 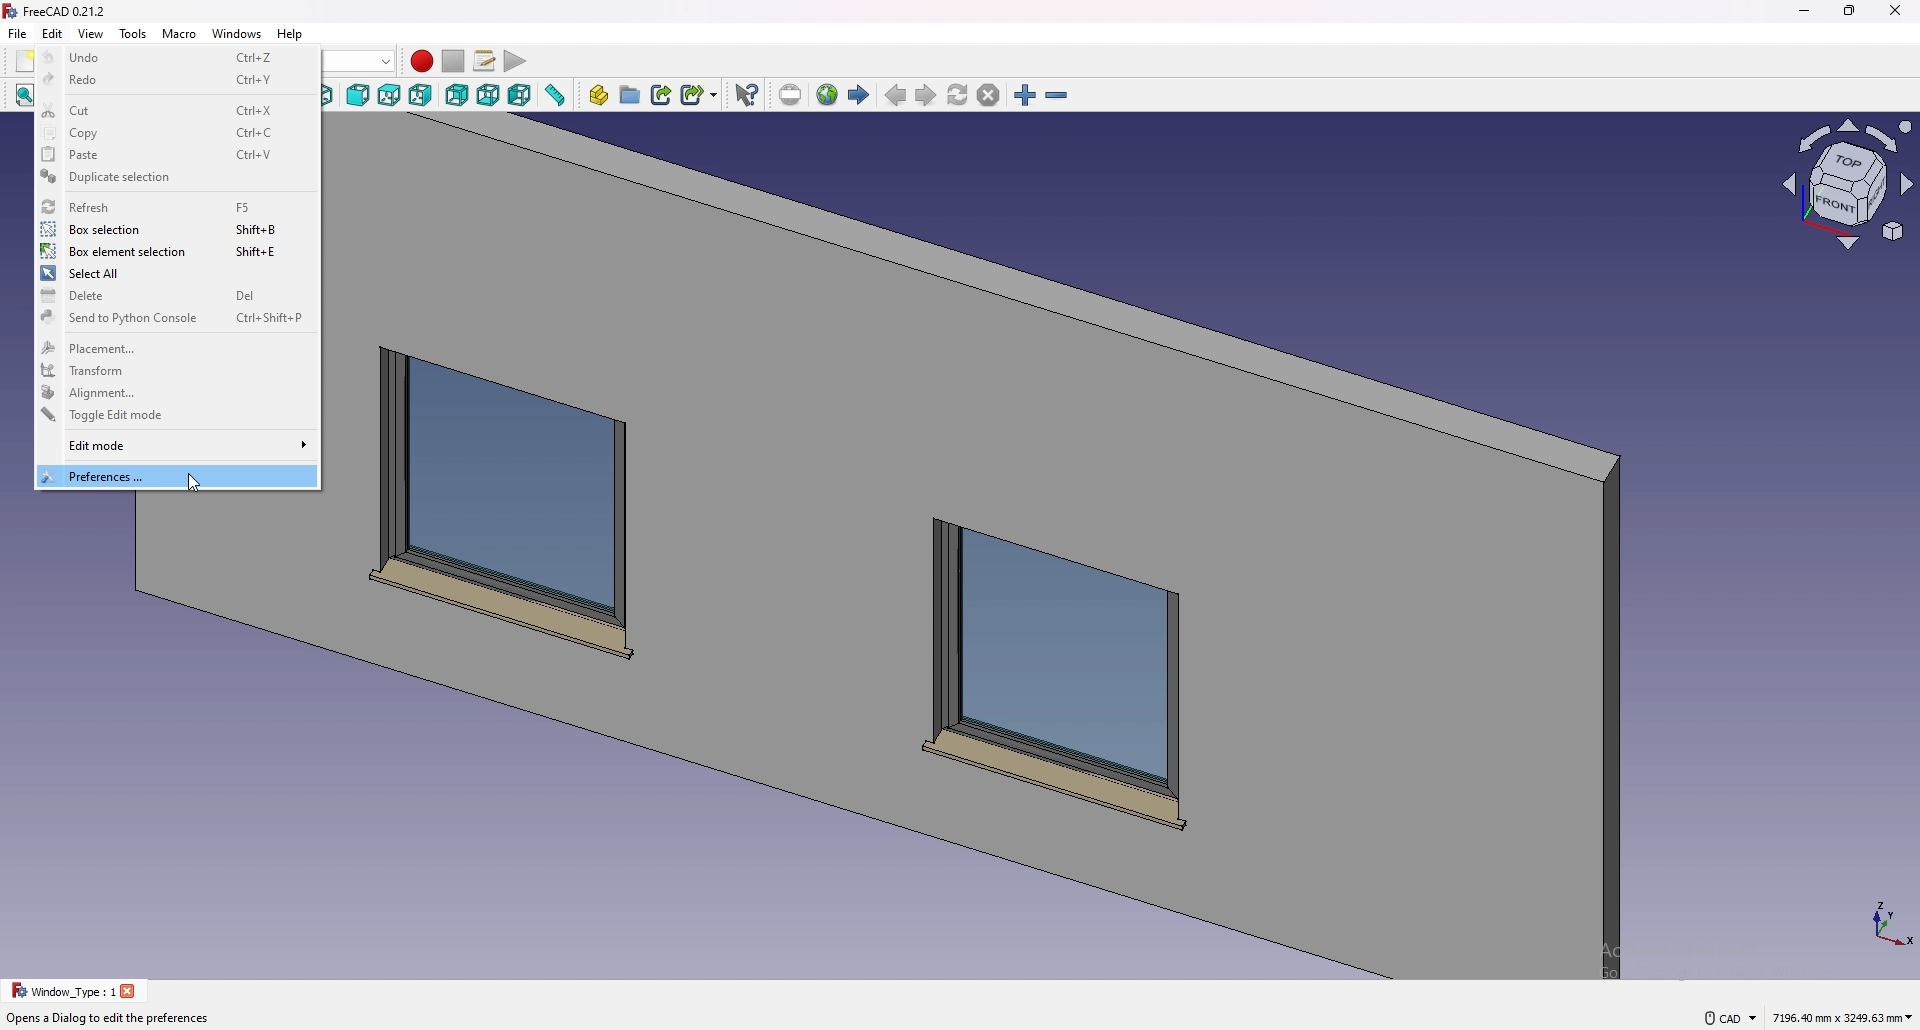 I want to click on view, so click(x=92, y=33).